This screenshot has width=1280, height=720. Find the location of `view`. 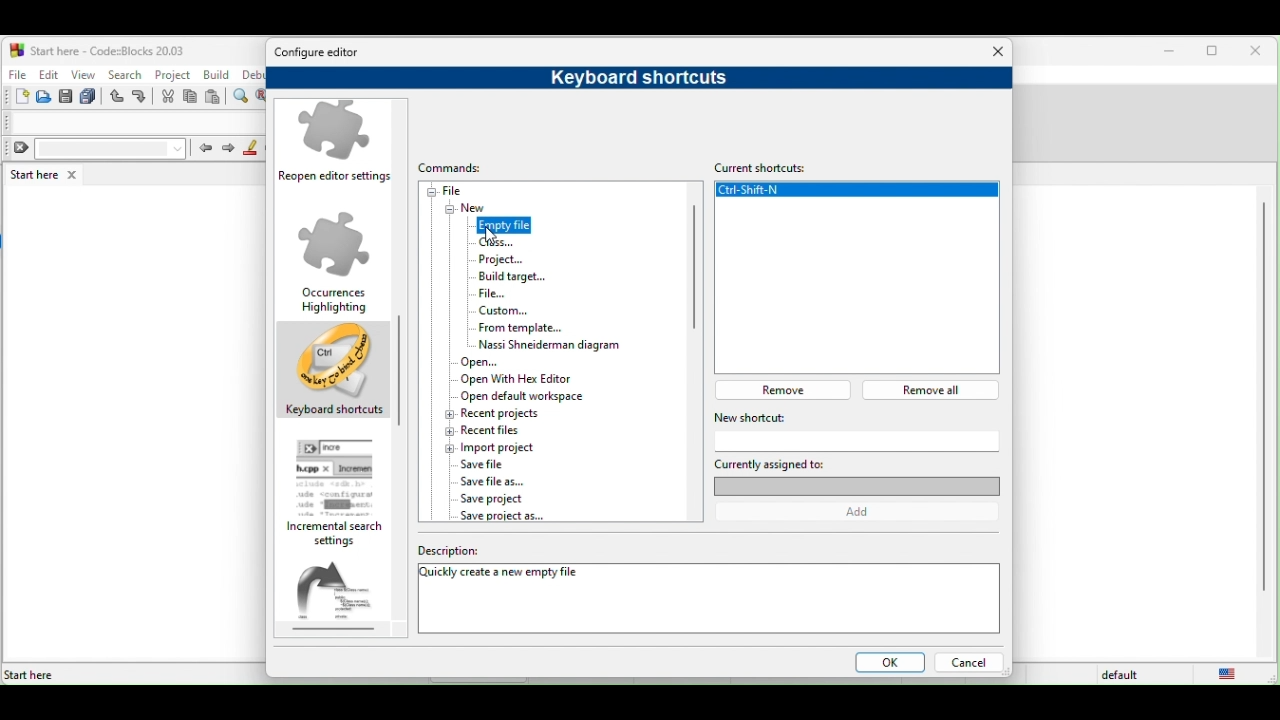

view is located at coordinates (84, 74).